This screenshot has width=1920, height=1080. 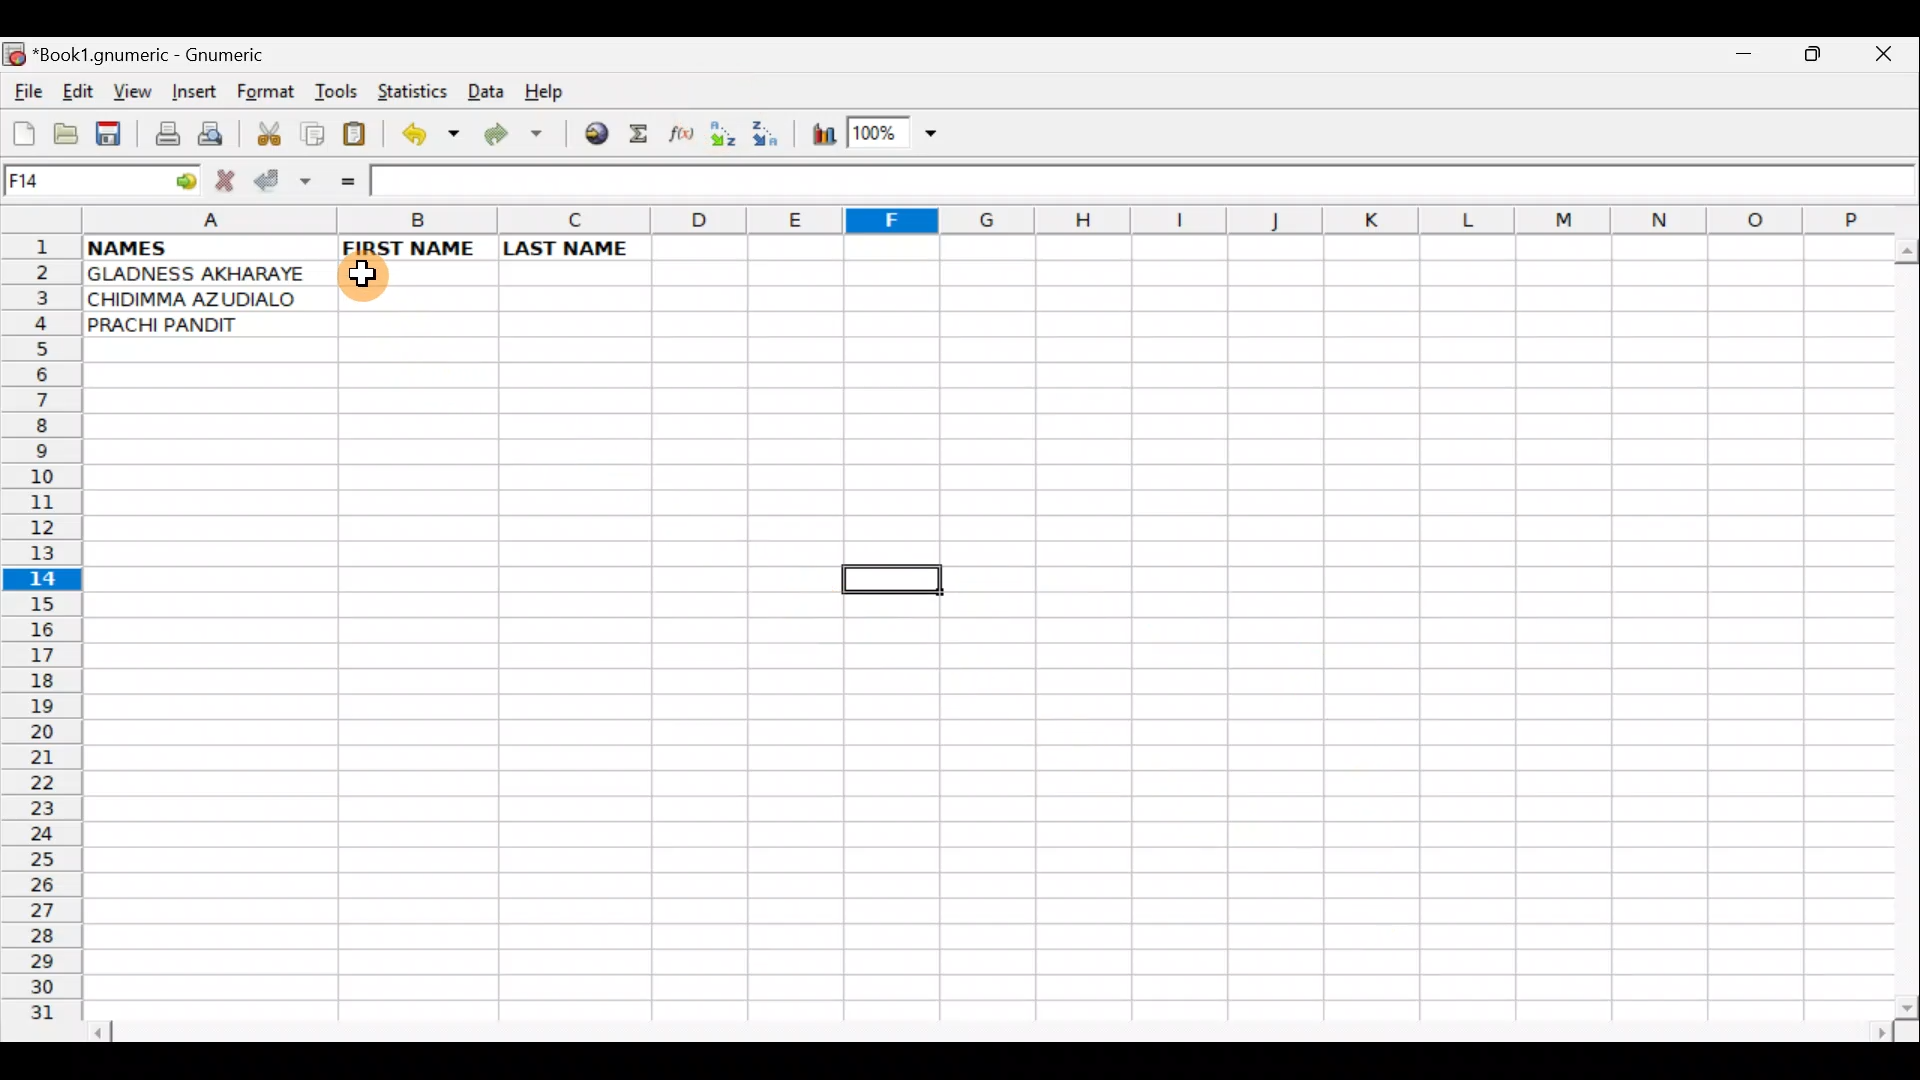 I want to click on Minimize, so click(x=1739, y=62).